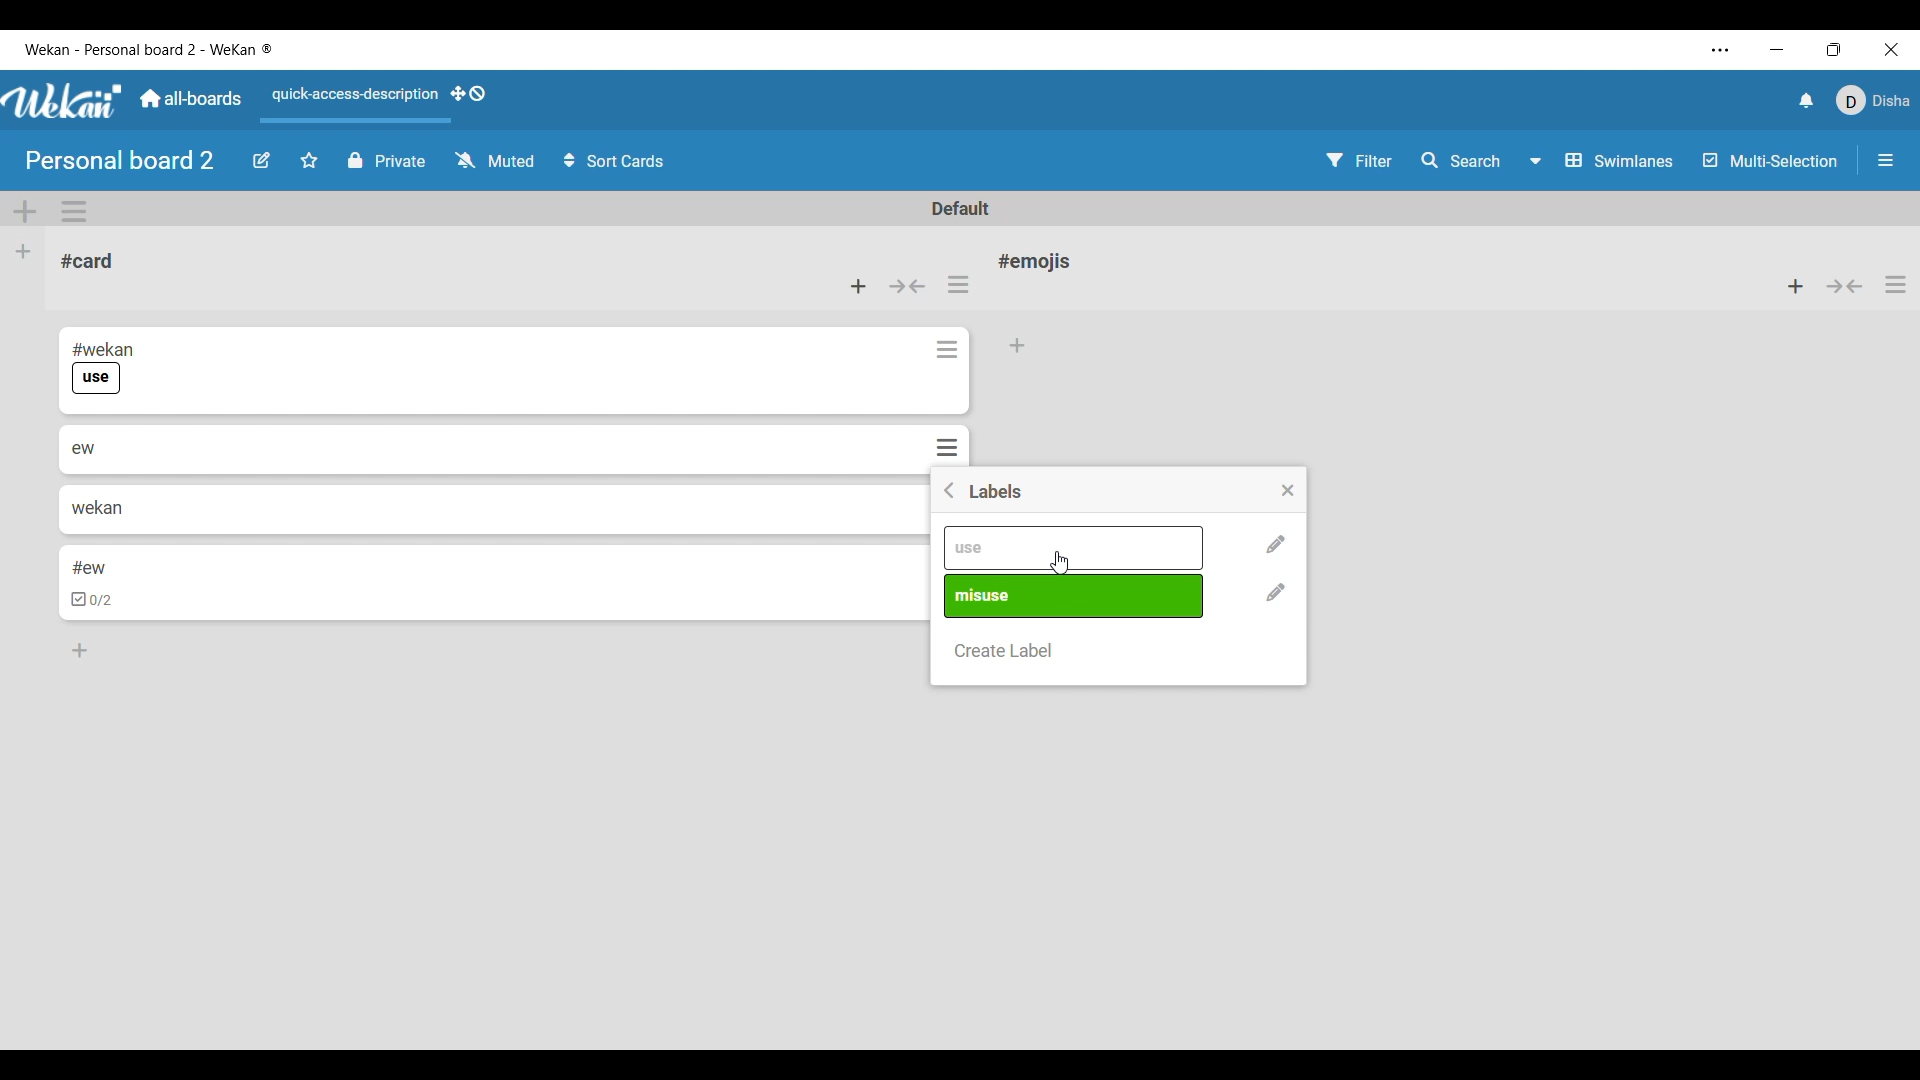 The width and height of the screenshot is (1920, 1080). Describe the element at coordinates (1003, 651) in the screenshot. I see `Create new label` at that location.